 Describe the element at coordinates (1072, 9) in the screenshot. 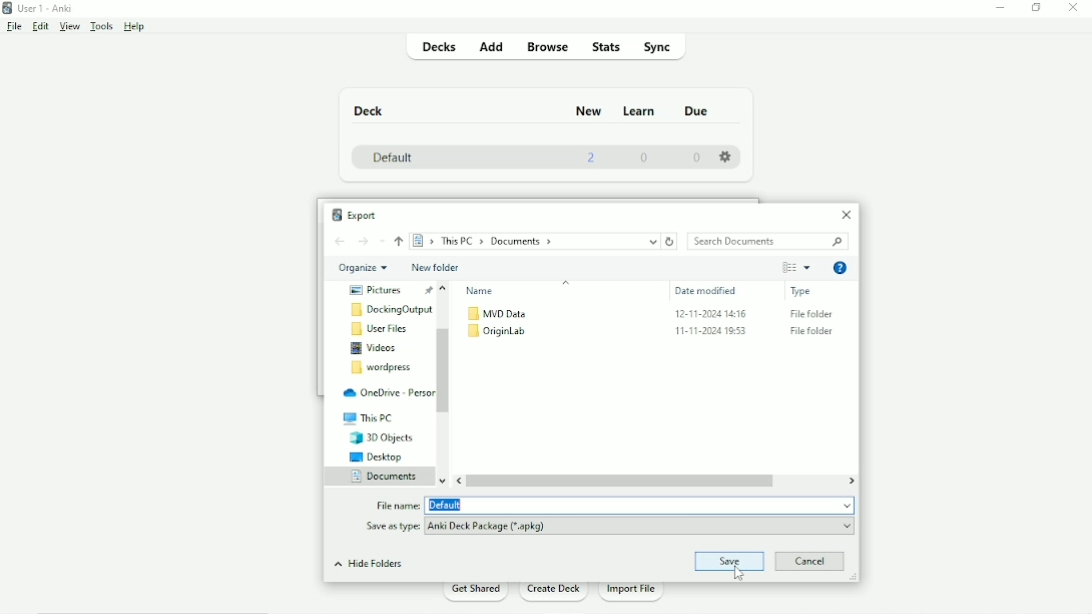

I see `Close` at that location.